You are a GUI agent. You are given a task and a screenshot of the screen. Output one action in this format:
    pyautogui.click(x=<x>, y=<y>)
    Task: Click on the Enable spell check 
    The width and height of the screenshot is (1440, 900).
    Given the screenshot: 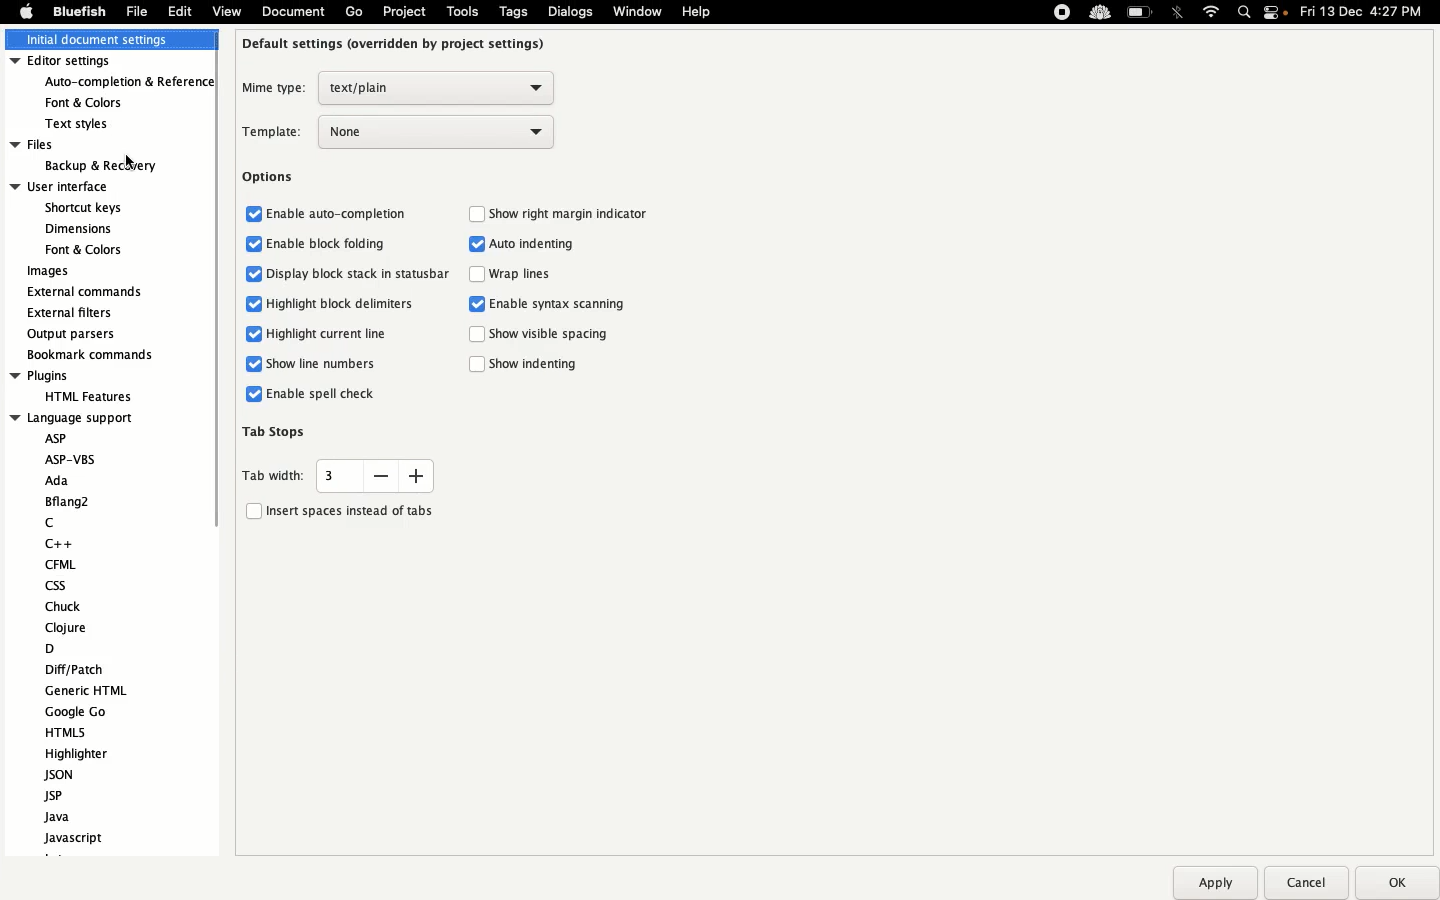 What is the action you would take?
    pyautogui.click(x=313, y=396)
    